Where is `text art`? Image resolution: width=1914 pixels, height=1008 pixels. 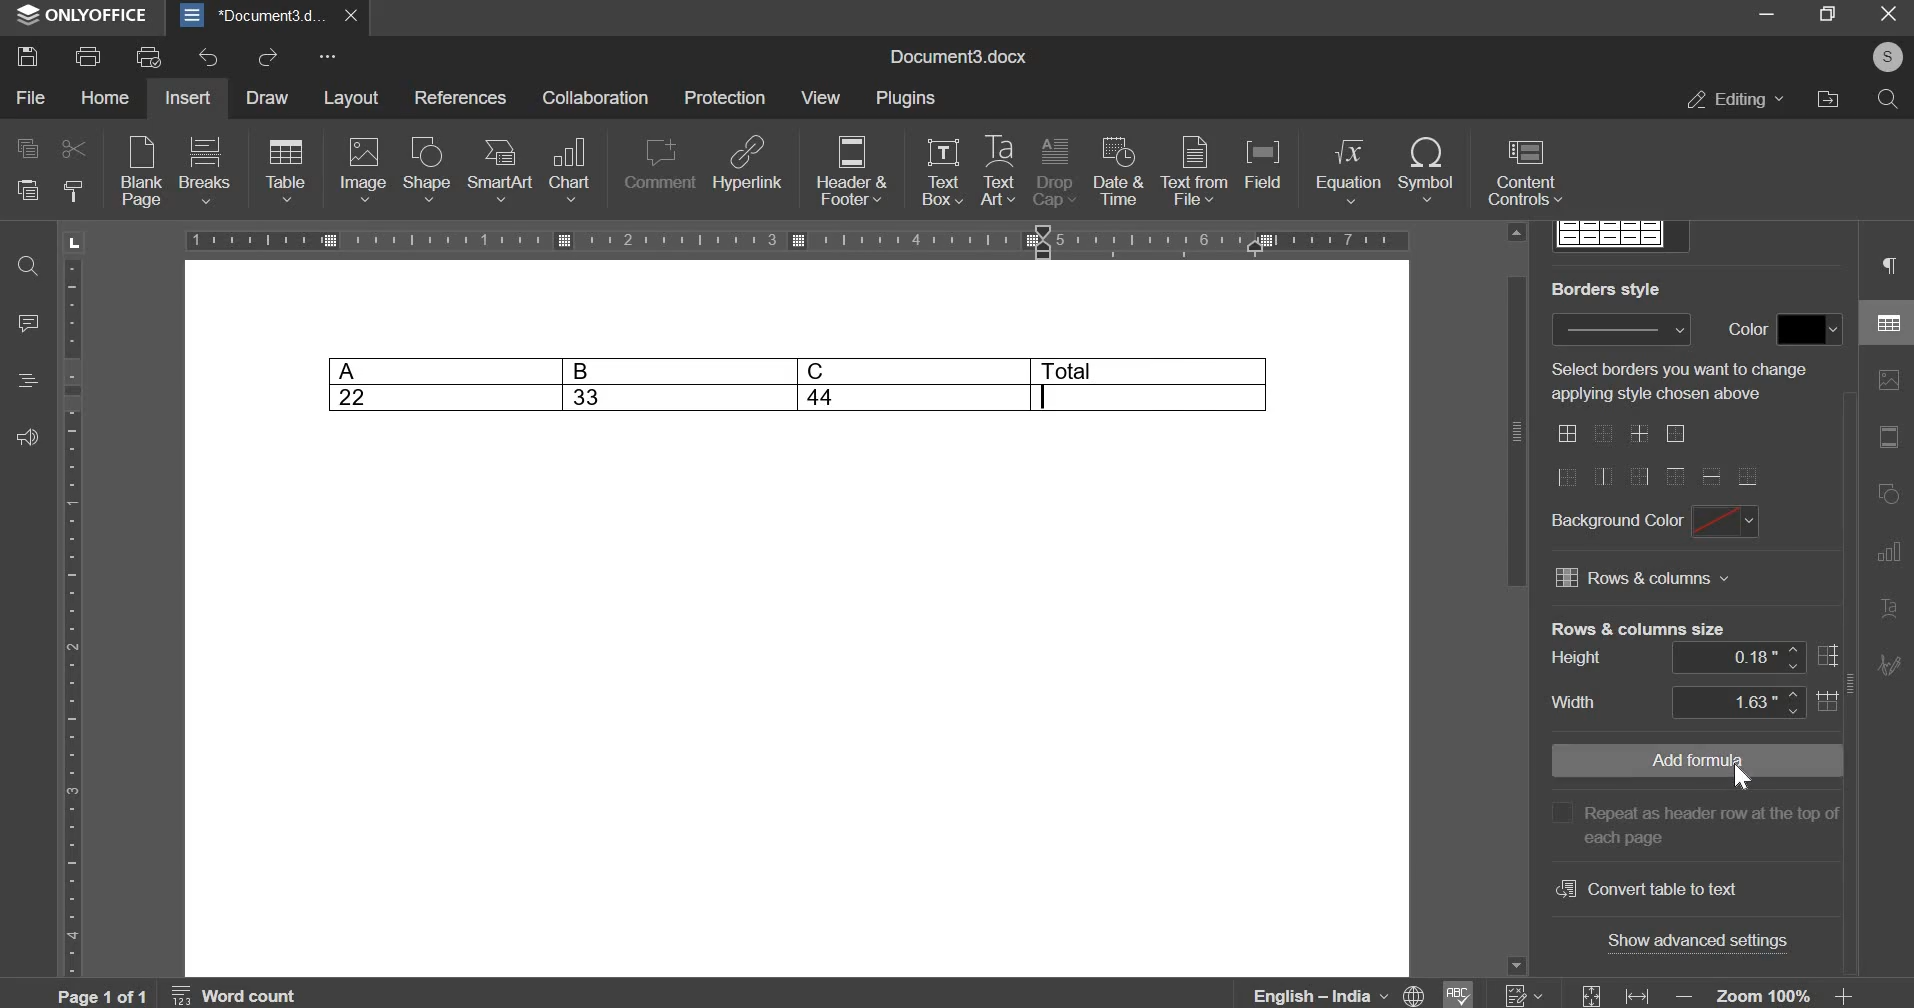
text art is located at coordinates (998, 171).